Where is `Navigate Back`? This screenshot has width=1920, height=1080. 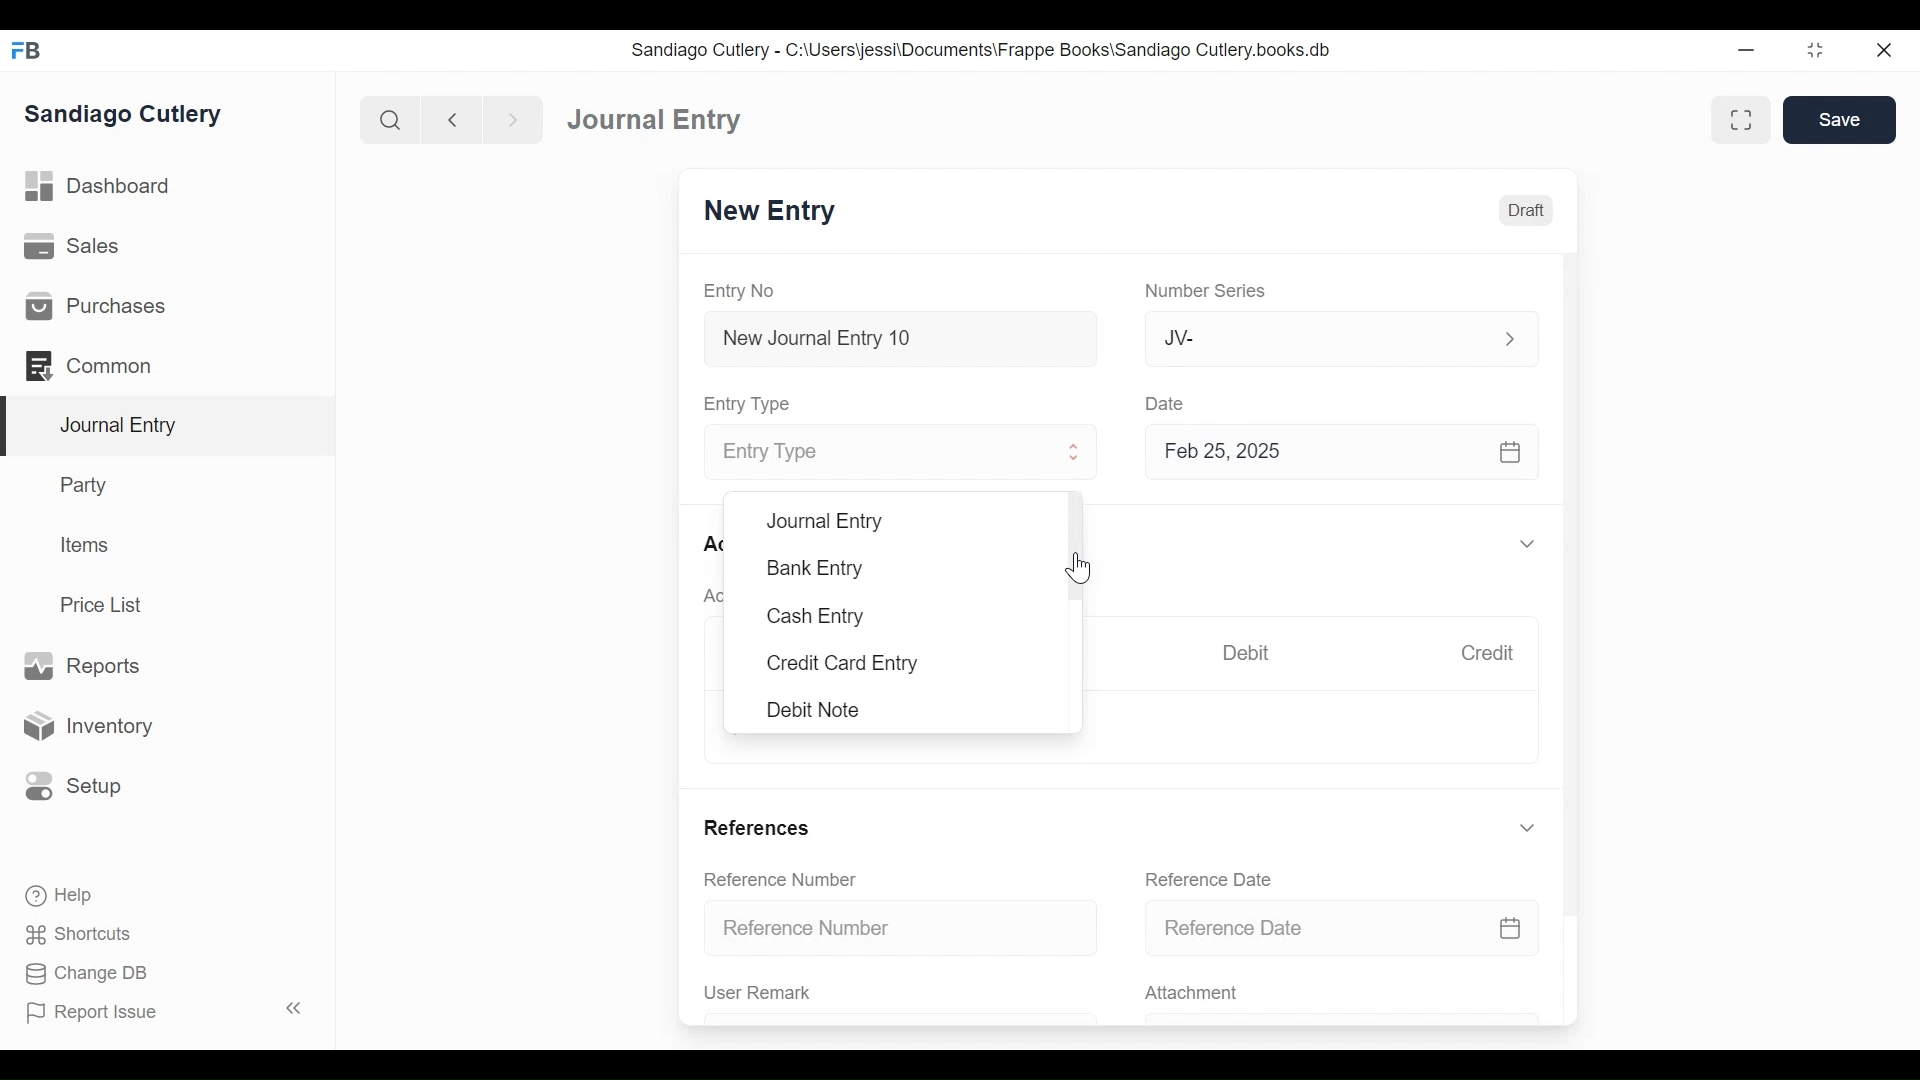 Navigate Back is located at coordinates (453, 120).